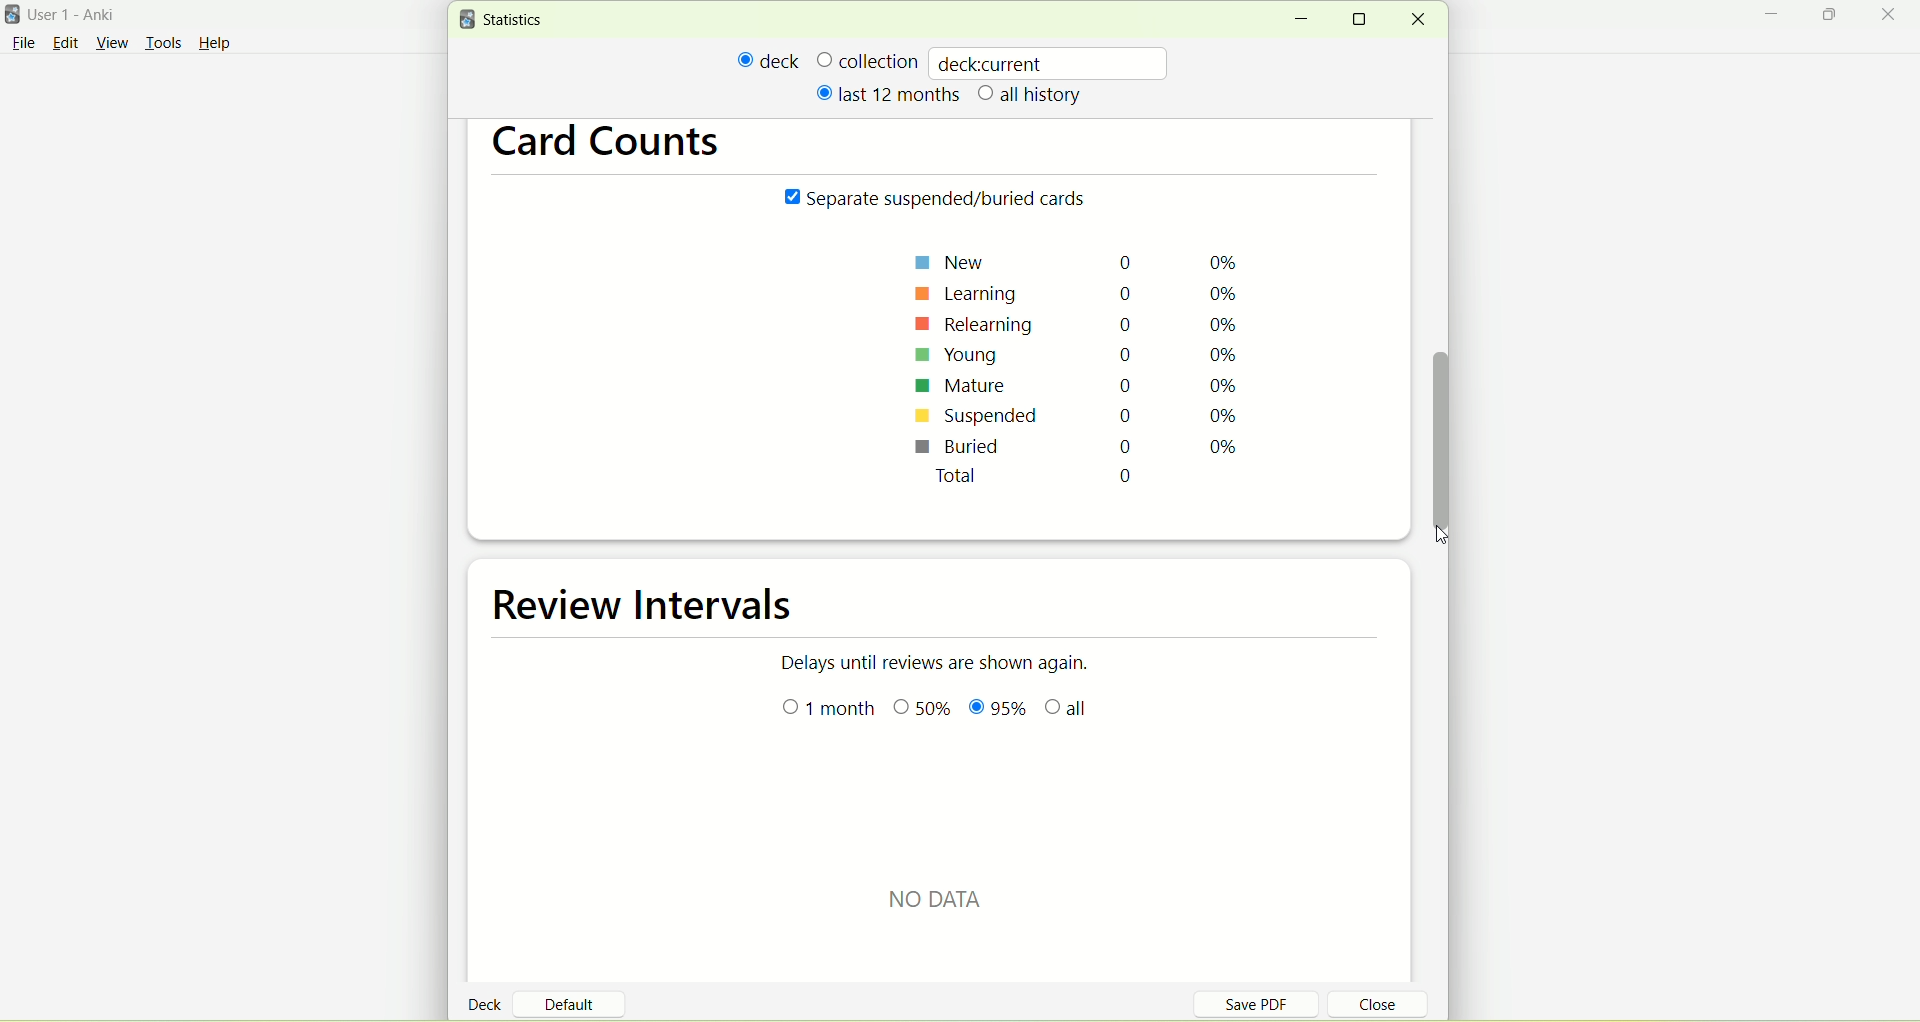 This screenshot has width=1920, height=1022. I want to click on all history, so click(1031, 96).